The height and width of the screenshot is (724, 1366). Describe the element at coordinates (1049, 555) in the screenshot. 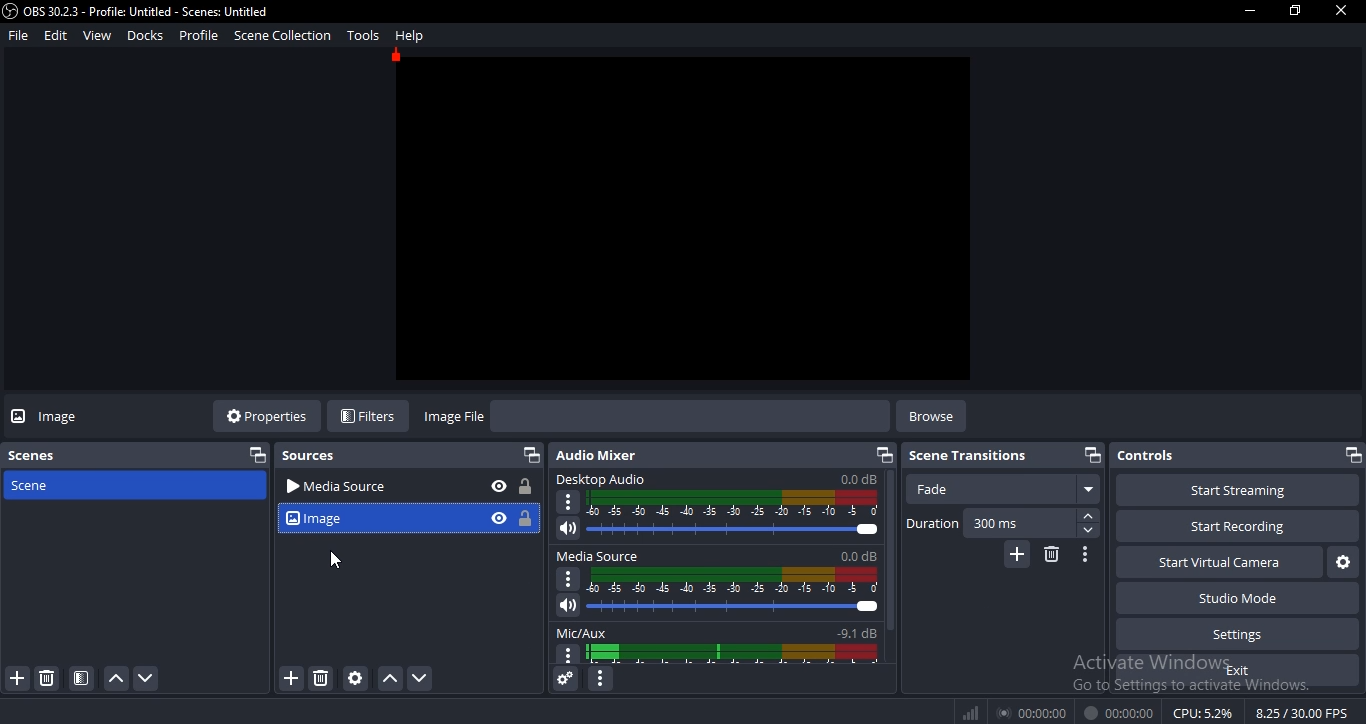

I see `delete scene transition` at that location.